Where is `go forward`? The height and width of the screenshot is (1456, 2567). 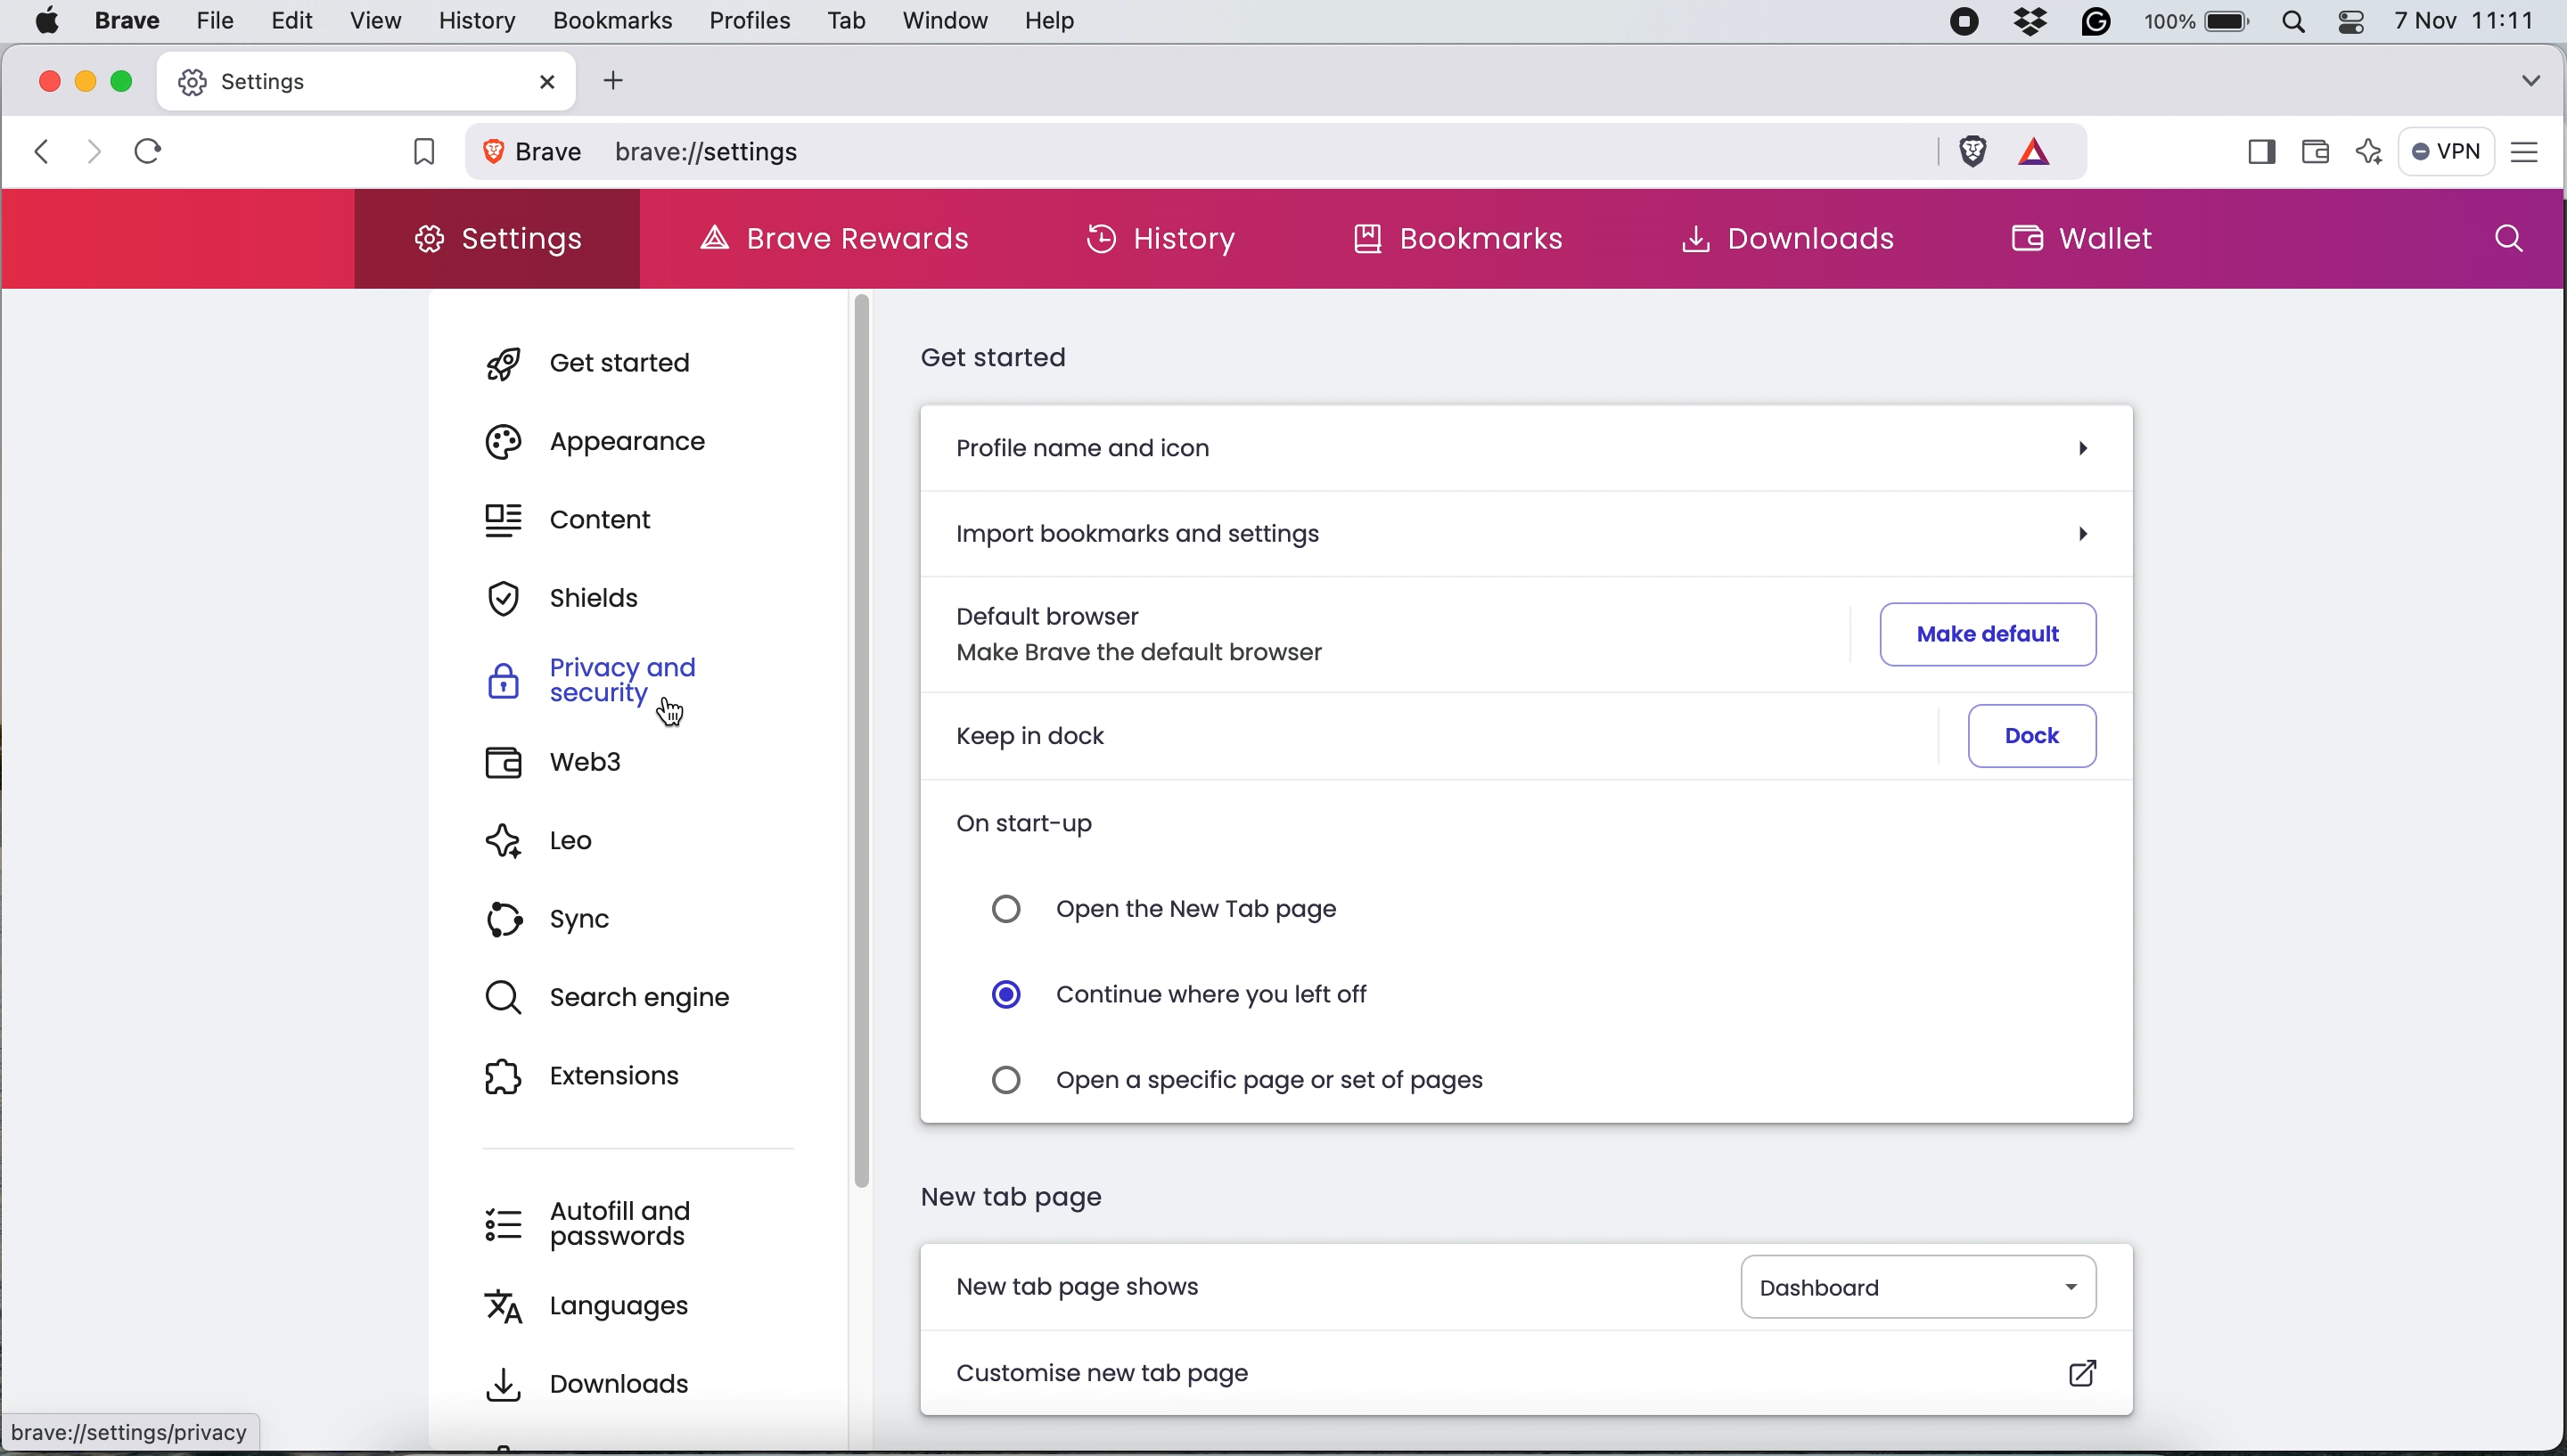 go forward is located at coordinates (86, 151).